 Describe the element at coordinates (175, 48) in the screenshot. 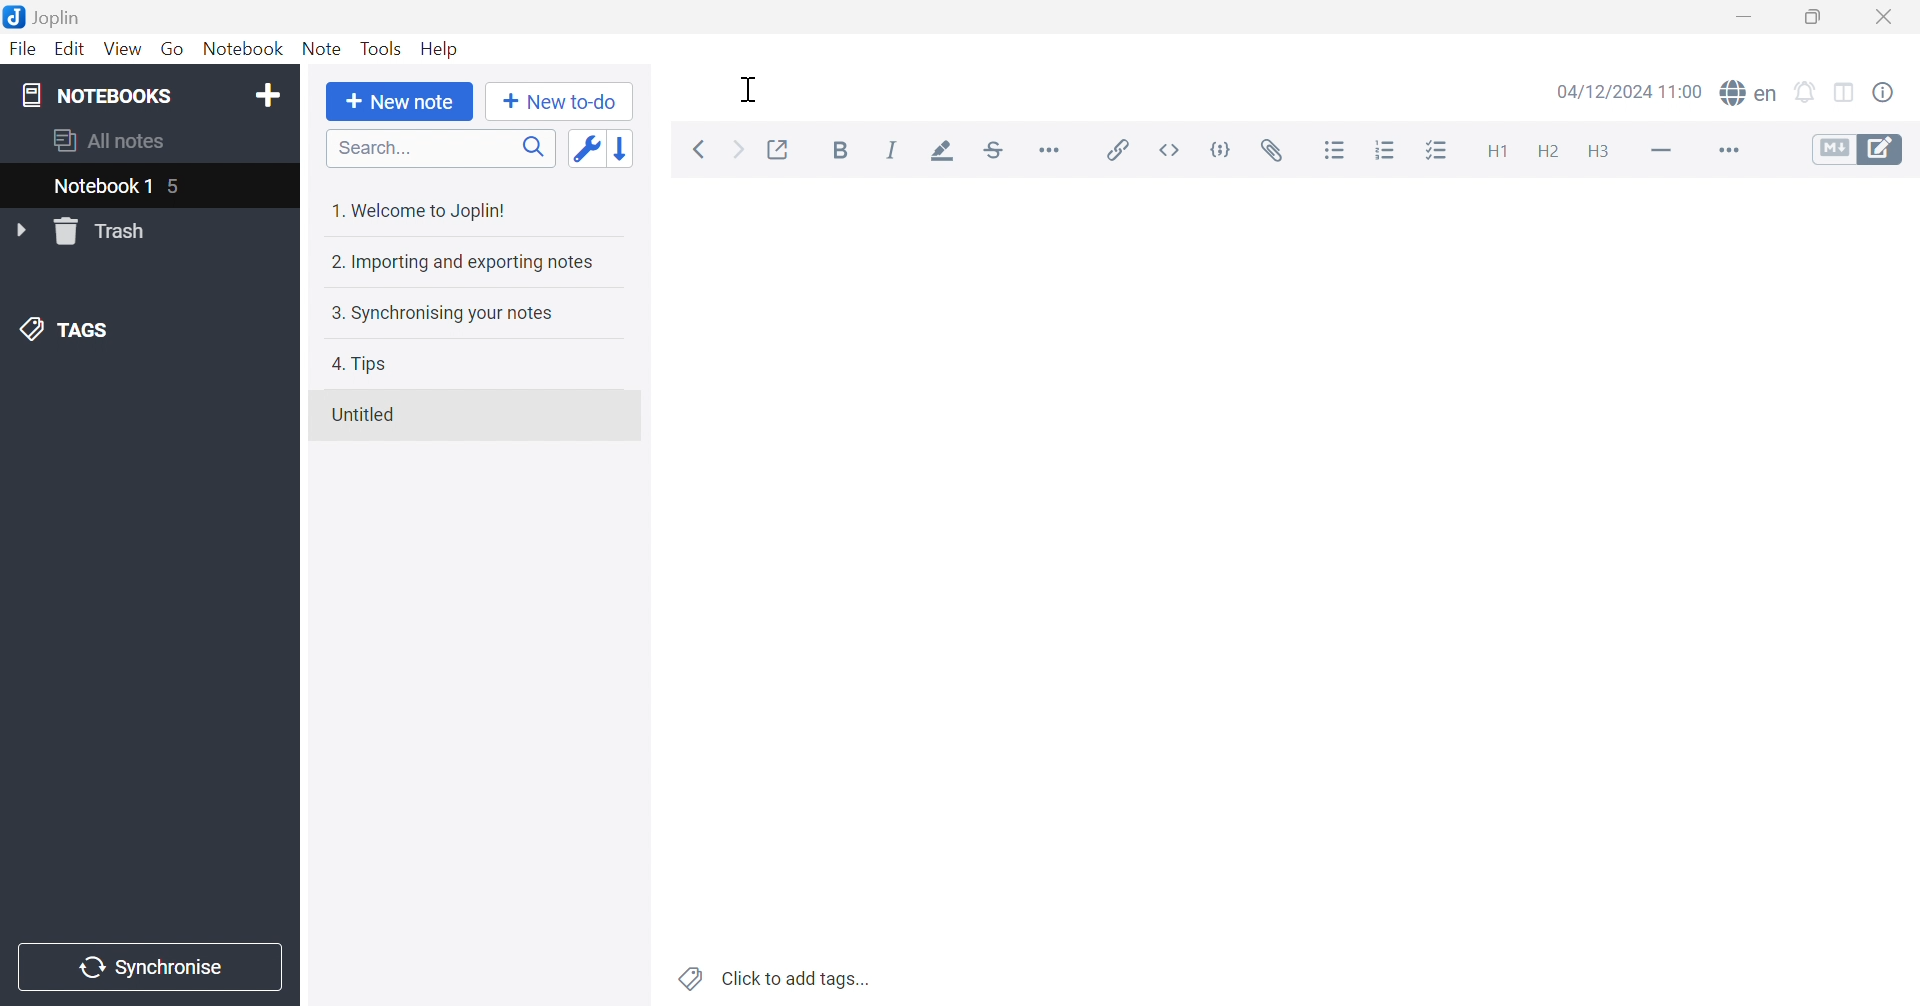

I see `Go` at that location.